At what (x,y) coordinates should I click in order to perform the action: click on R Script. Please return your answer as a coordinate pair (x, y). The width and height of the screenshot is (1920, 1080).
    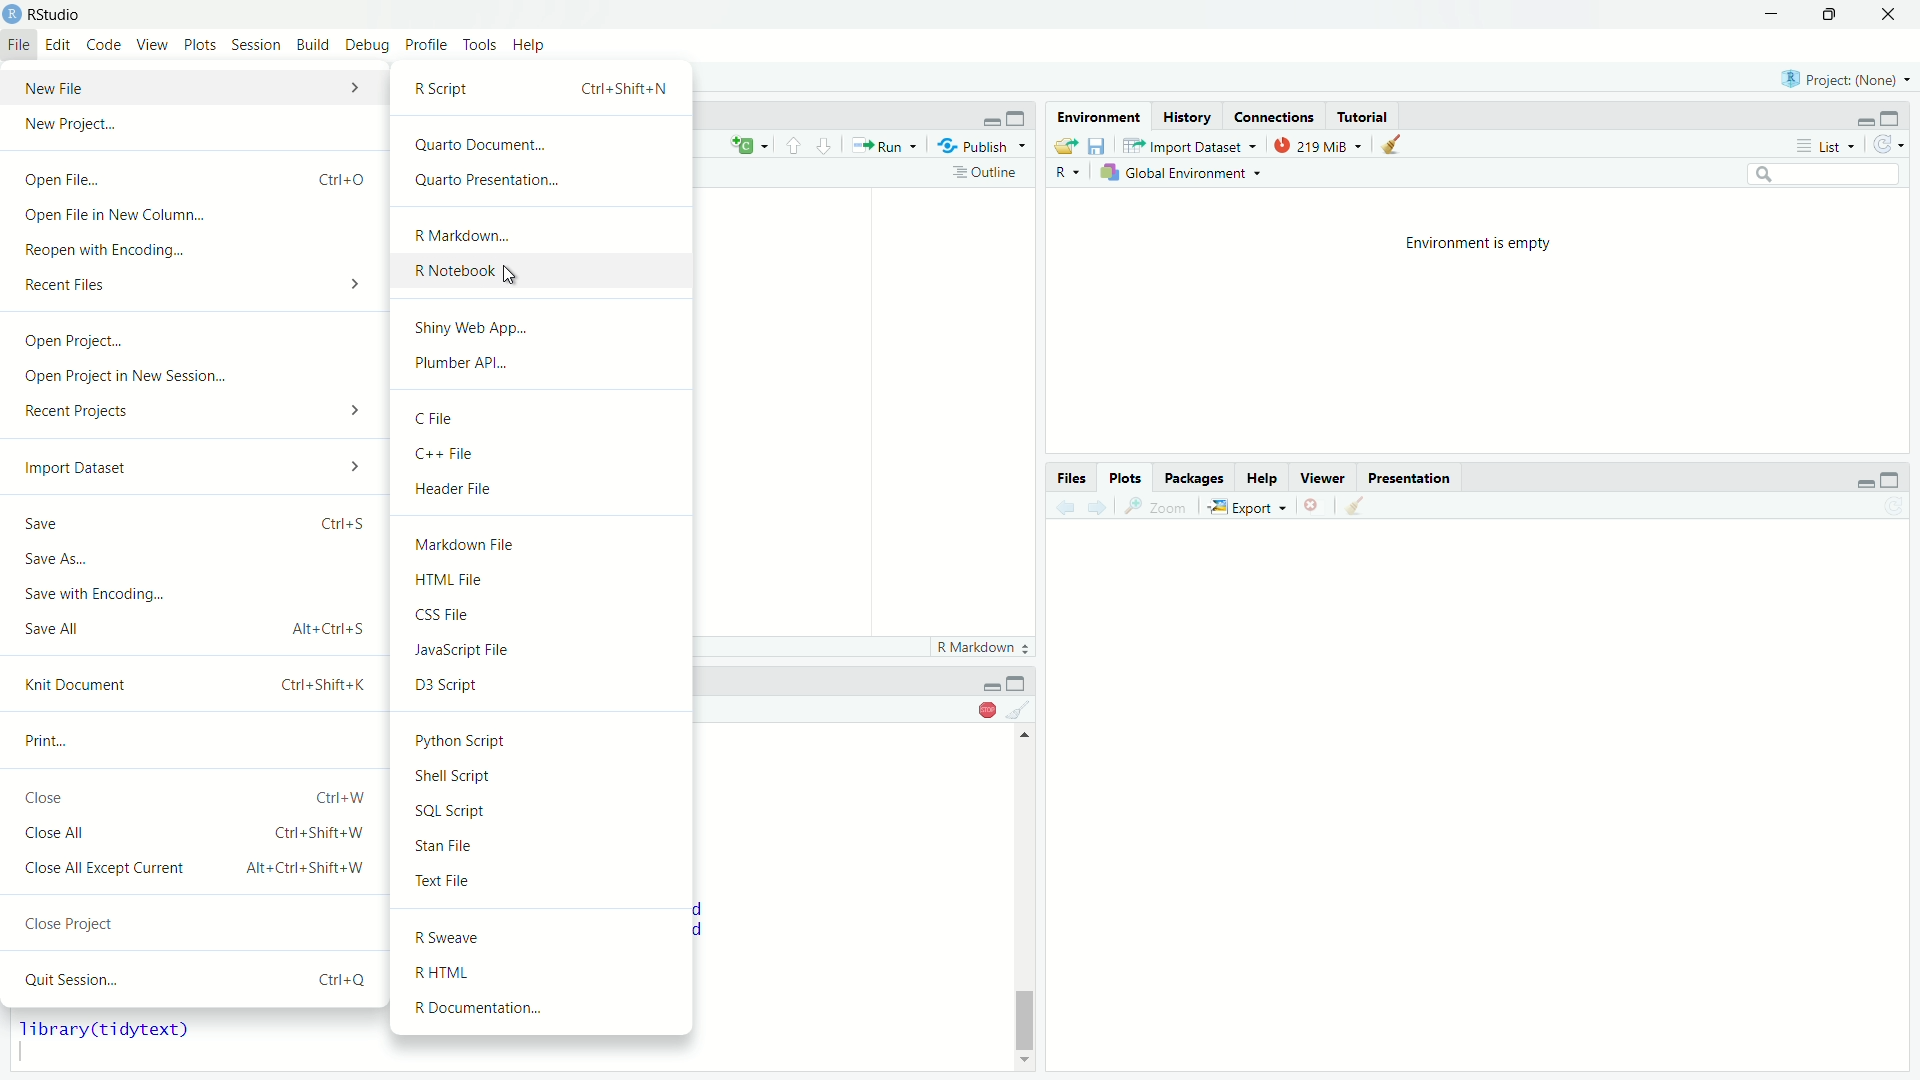
    Looking at the image, I should click on (544, 88).